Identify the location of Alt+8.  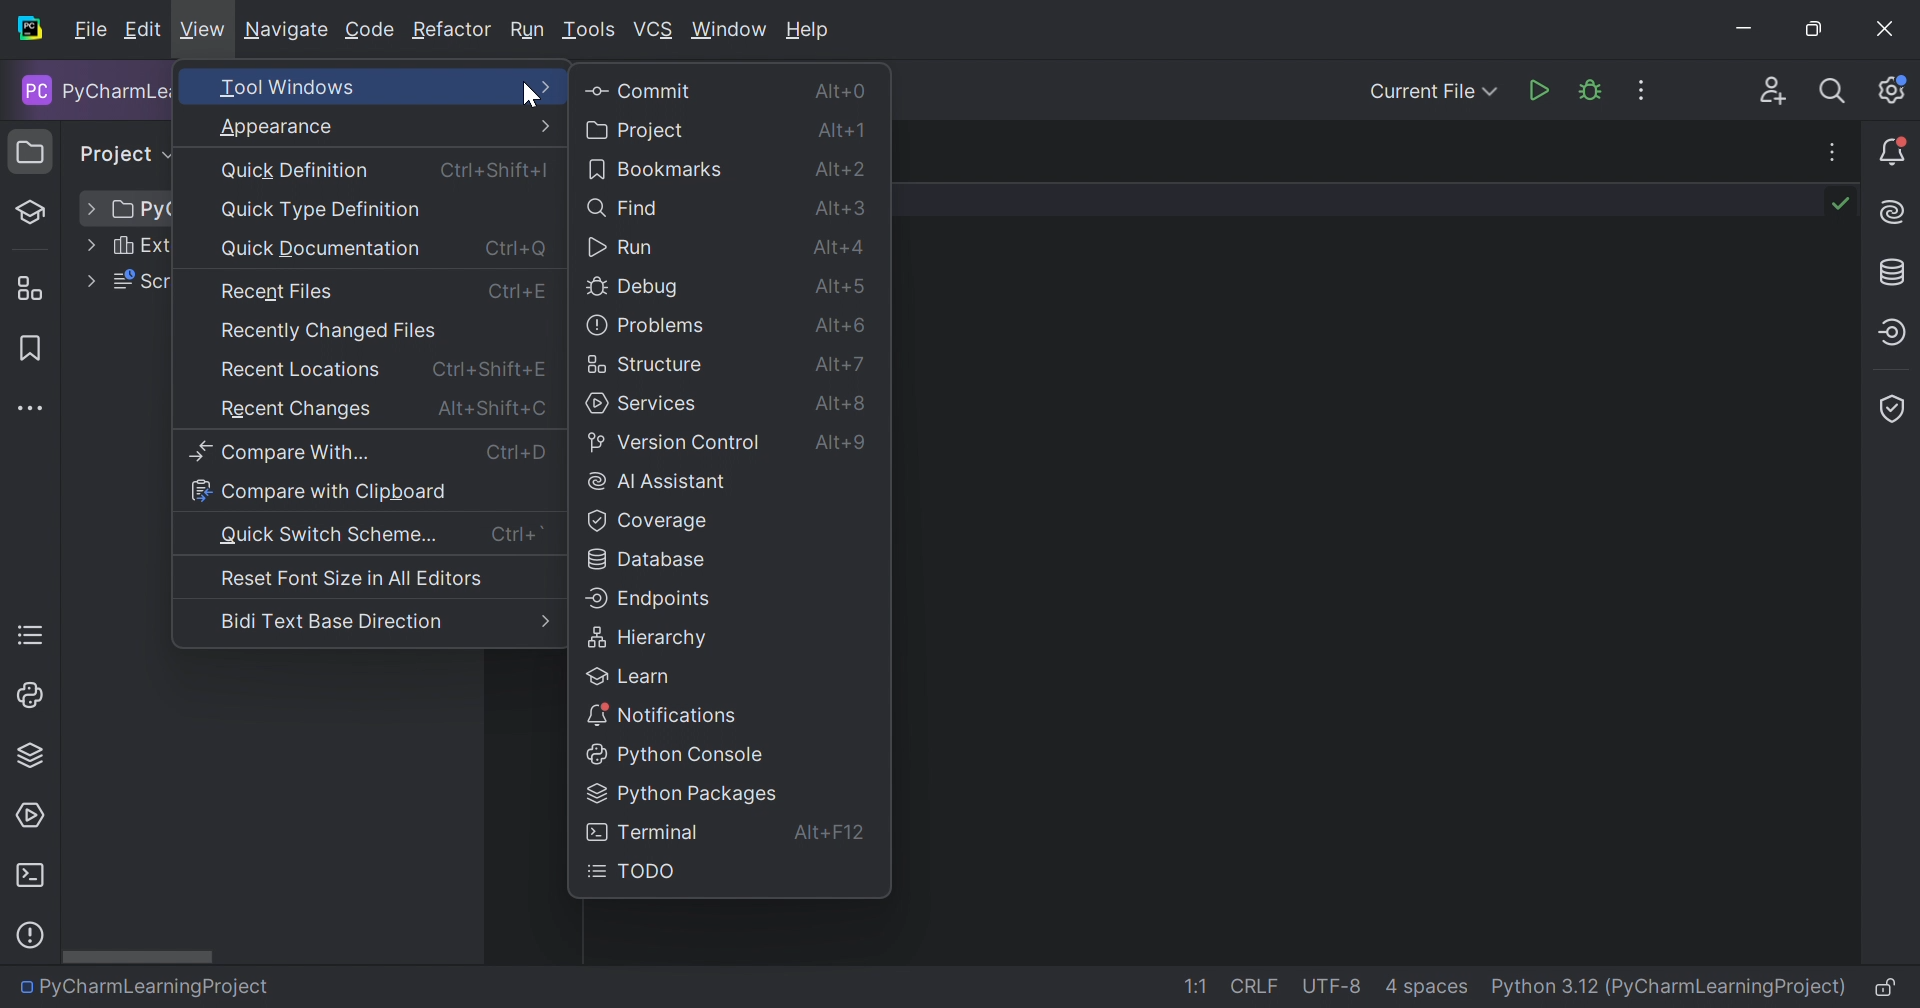
(843, 399).